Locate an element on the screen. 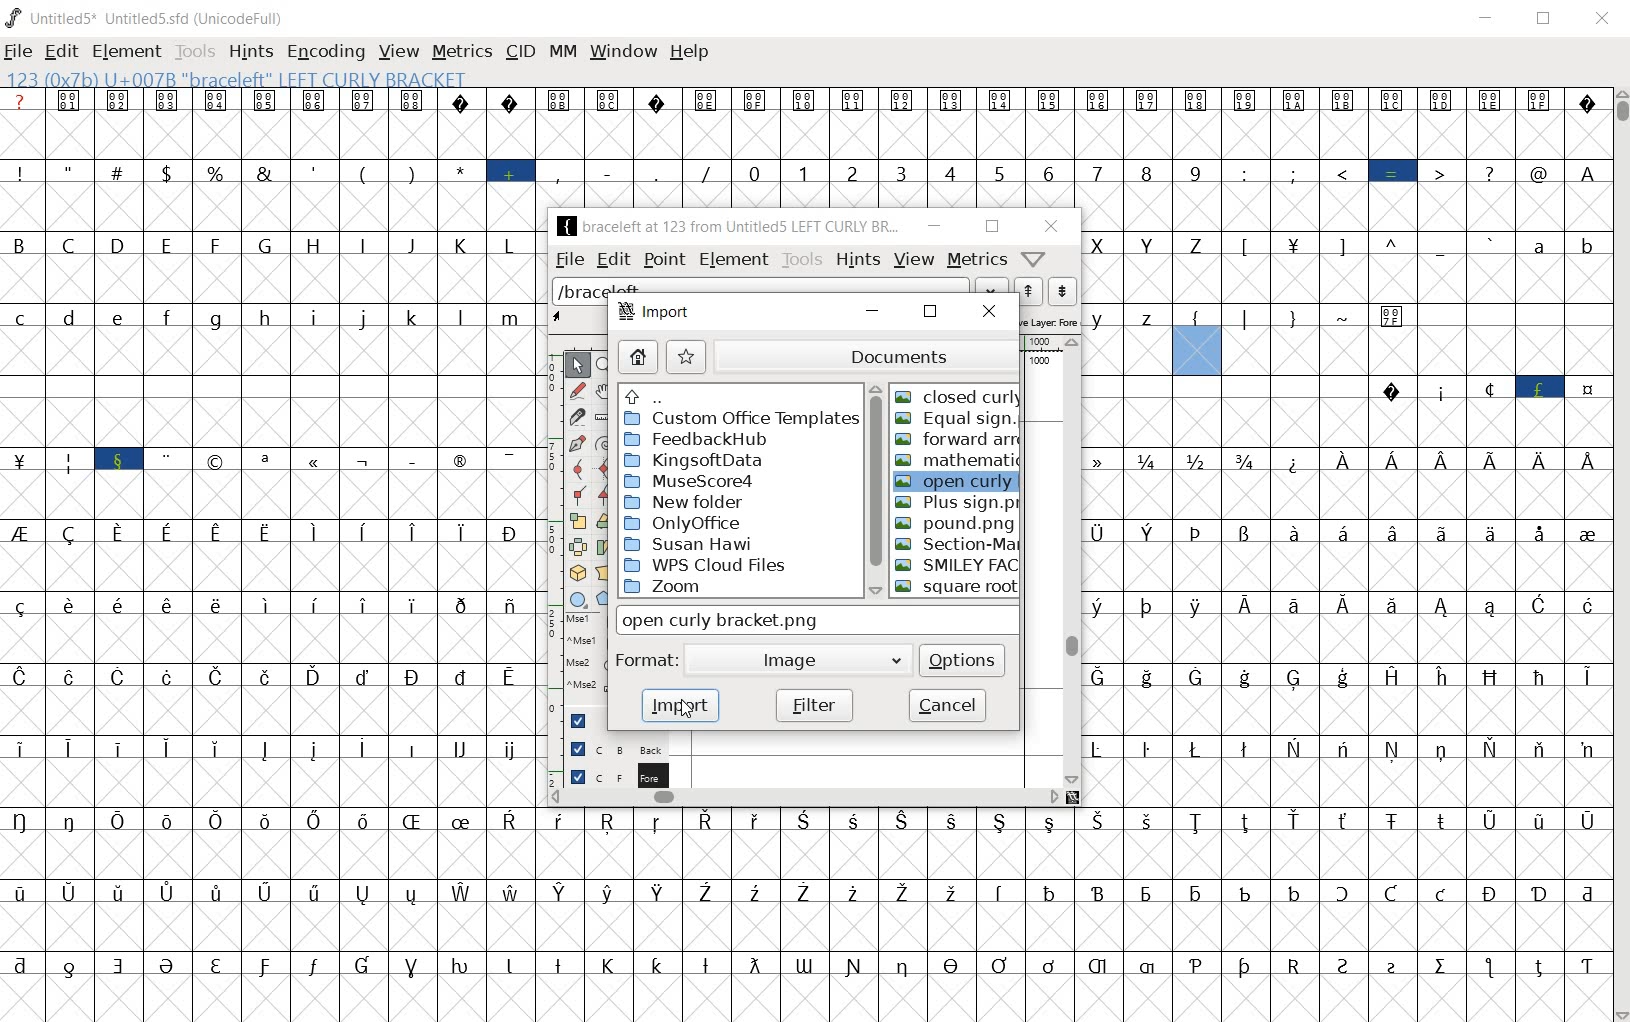 This screenshot has width=1630, height=1022. add a curve point is located at coordinates (579, 469).